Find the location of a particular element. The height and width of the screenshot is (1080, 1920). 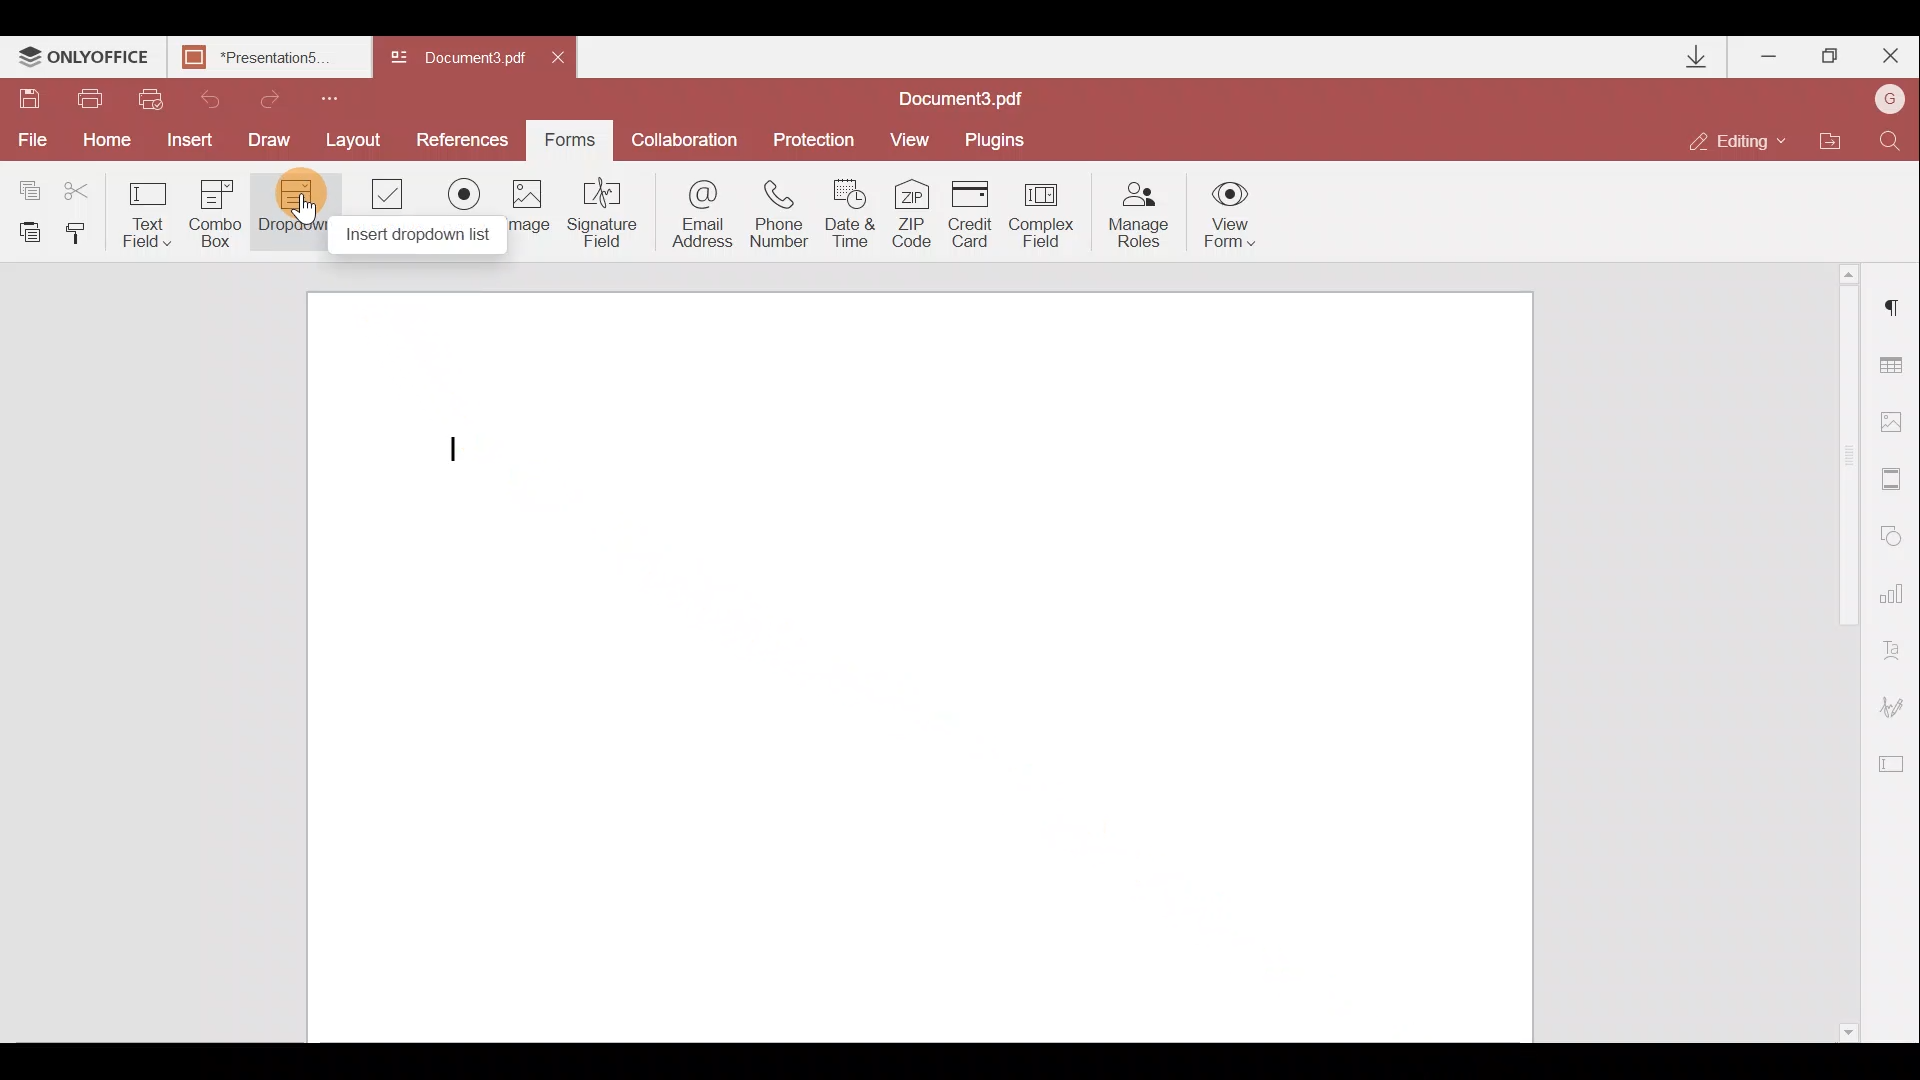

Close is located at coordinates (565, 54).